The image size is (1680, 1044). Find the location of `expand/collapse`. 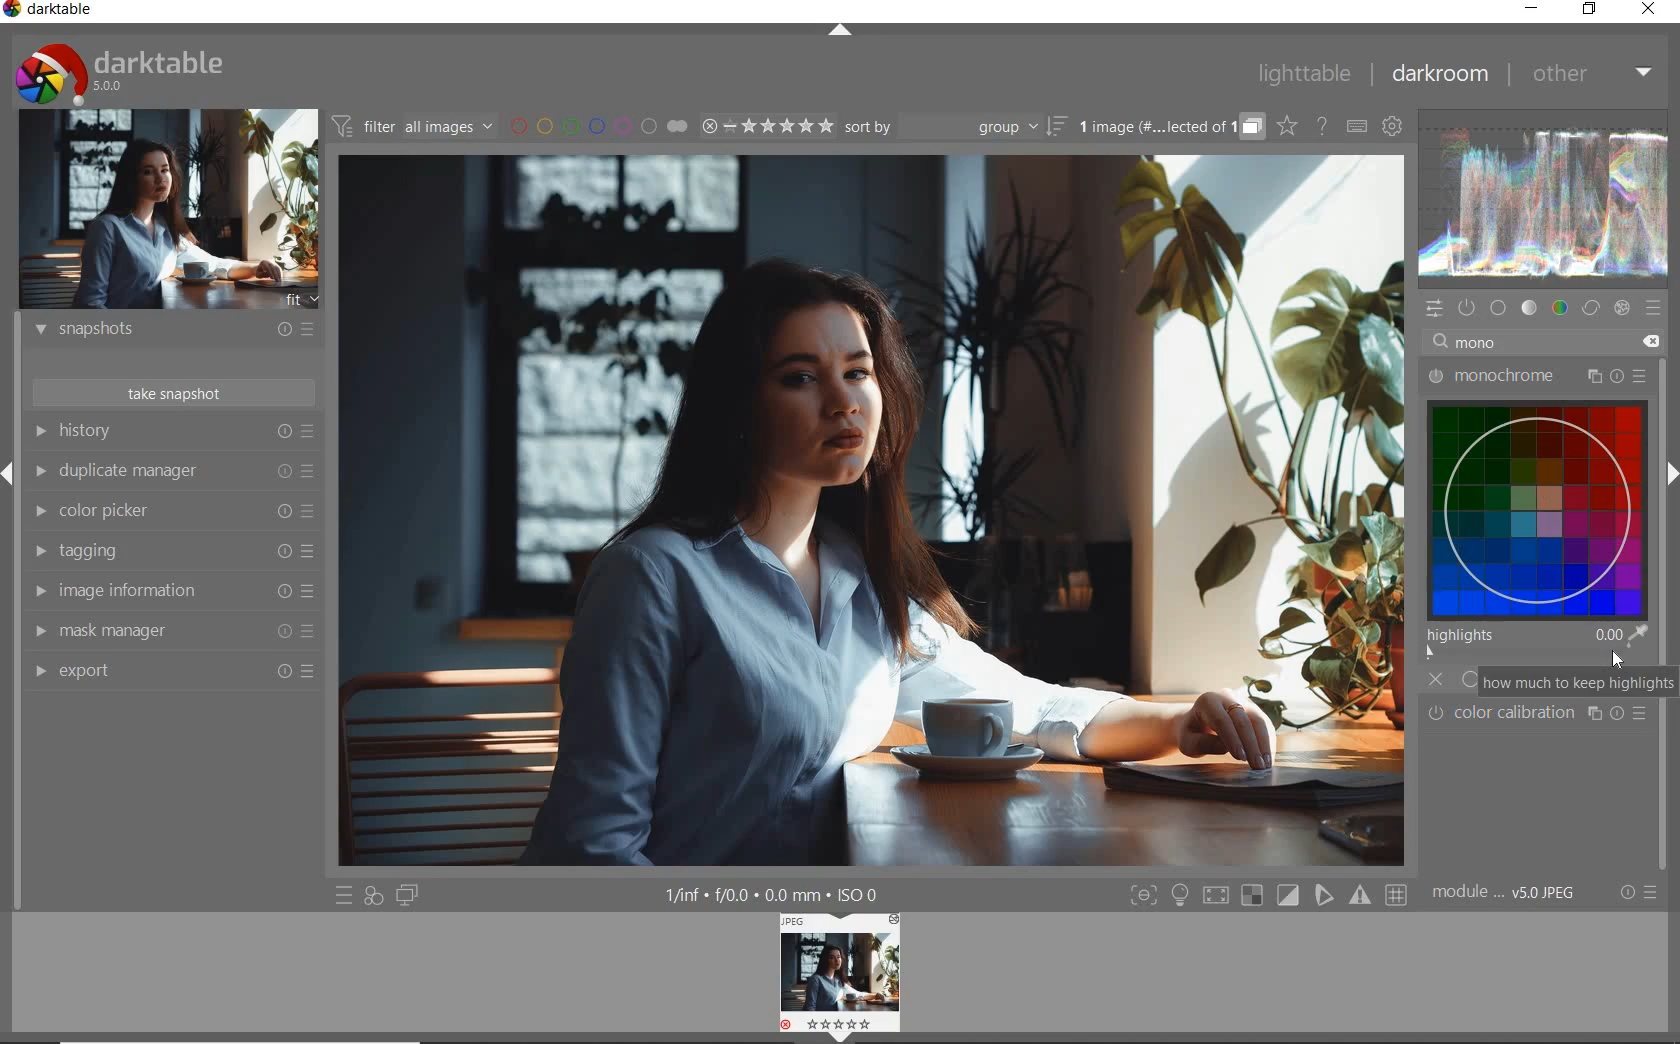

expand/collapse is located at coordinates (842, 25).